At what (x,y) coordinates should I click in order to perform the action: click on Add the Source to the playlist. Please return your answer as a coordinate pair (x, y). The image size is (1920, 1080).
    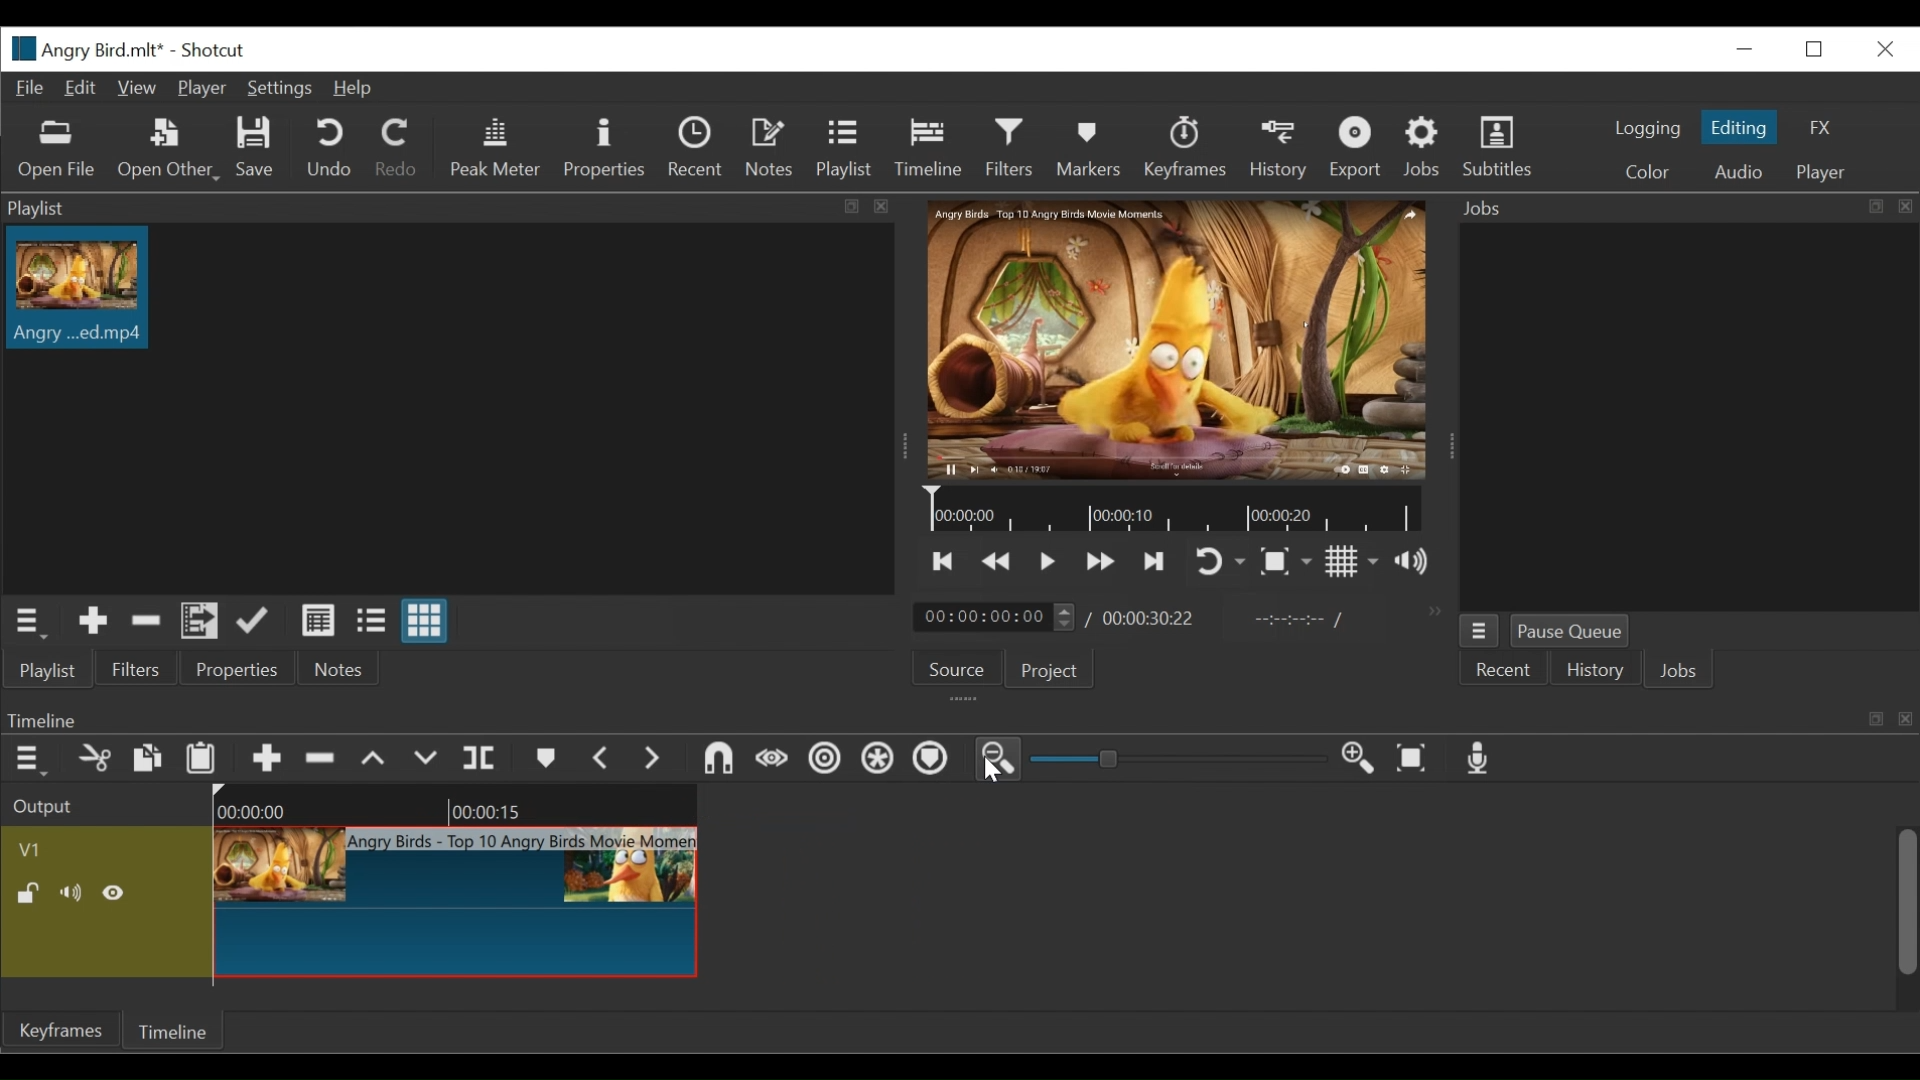
    Looking at the image, I should click on (91, 621).